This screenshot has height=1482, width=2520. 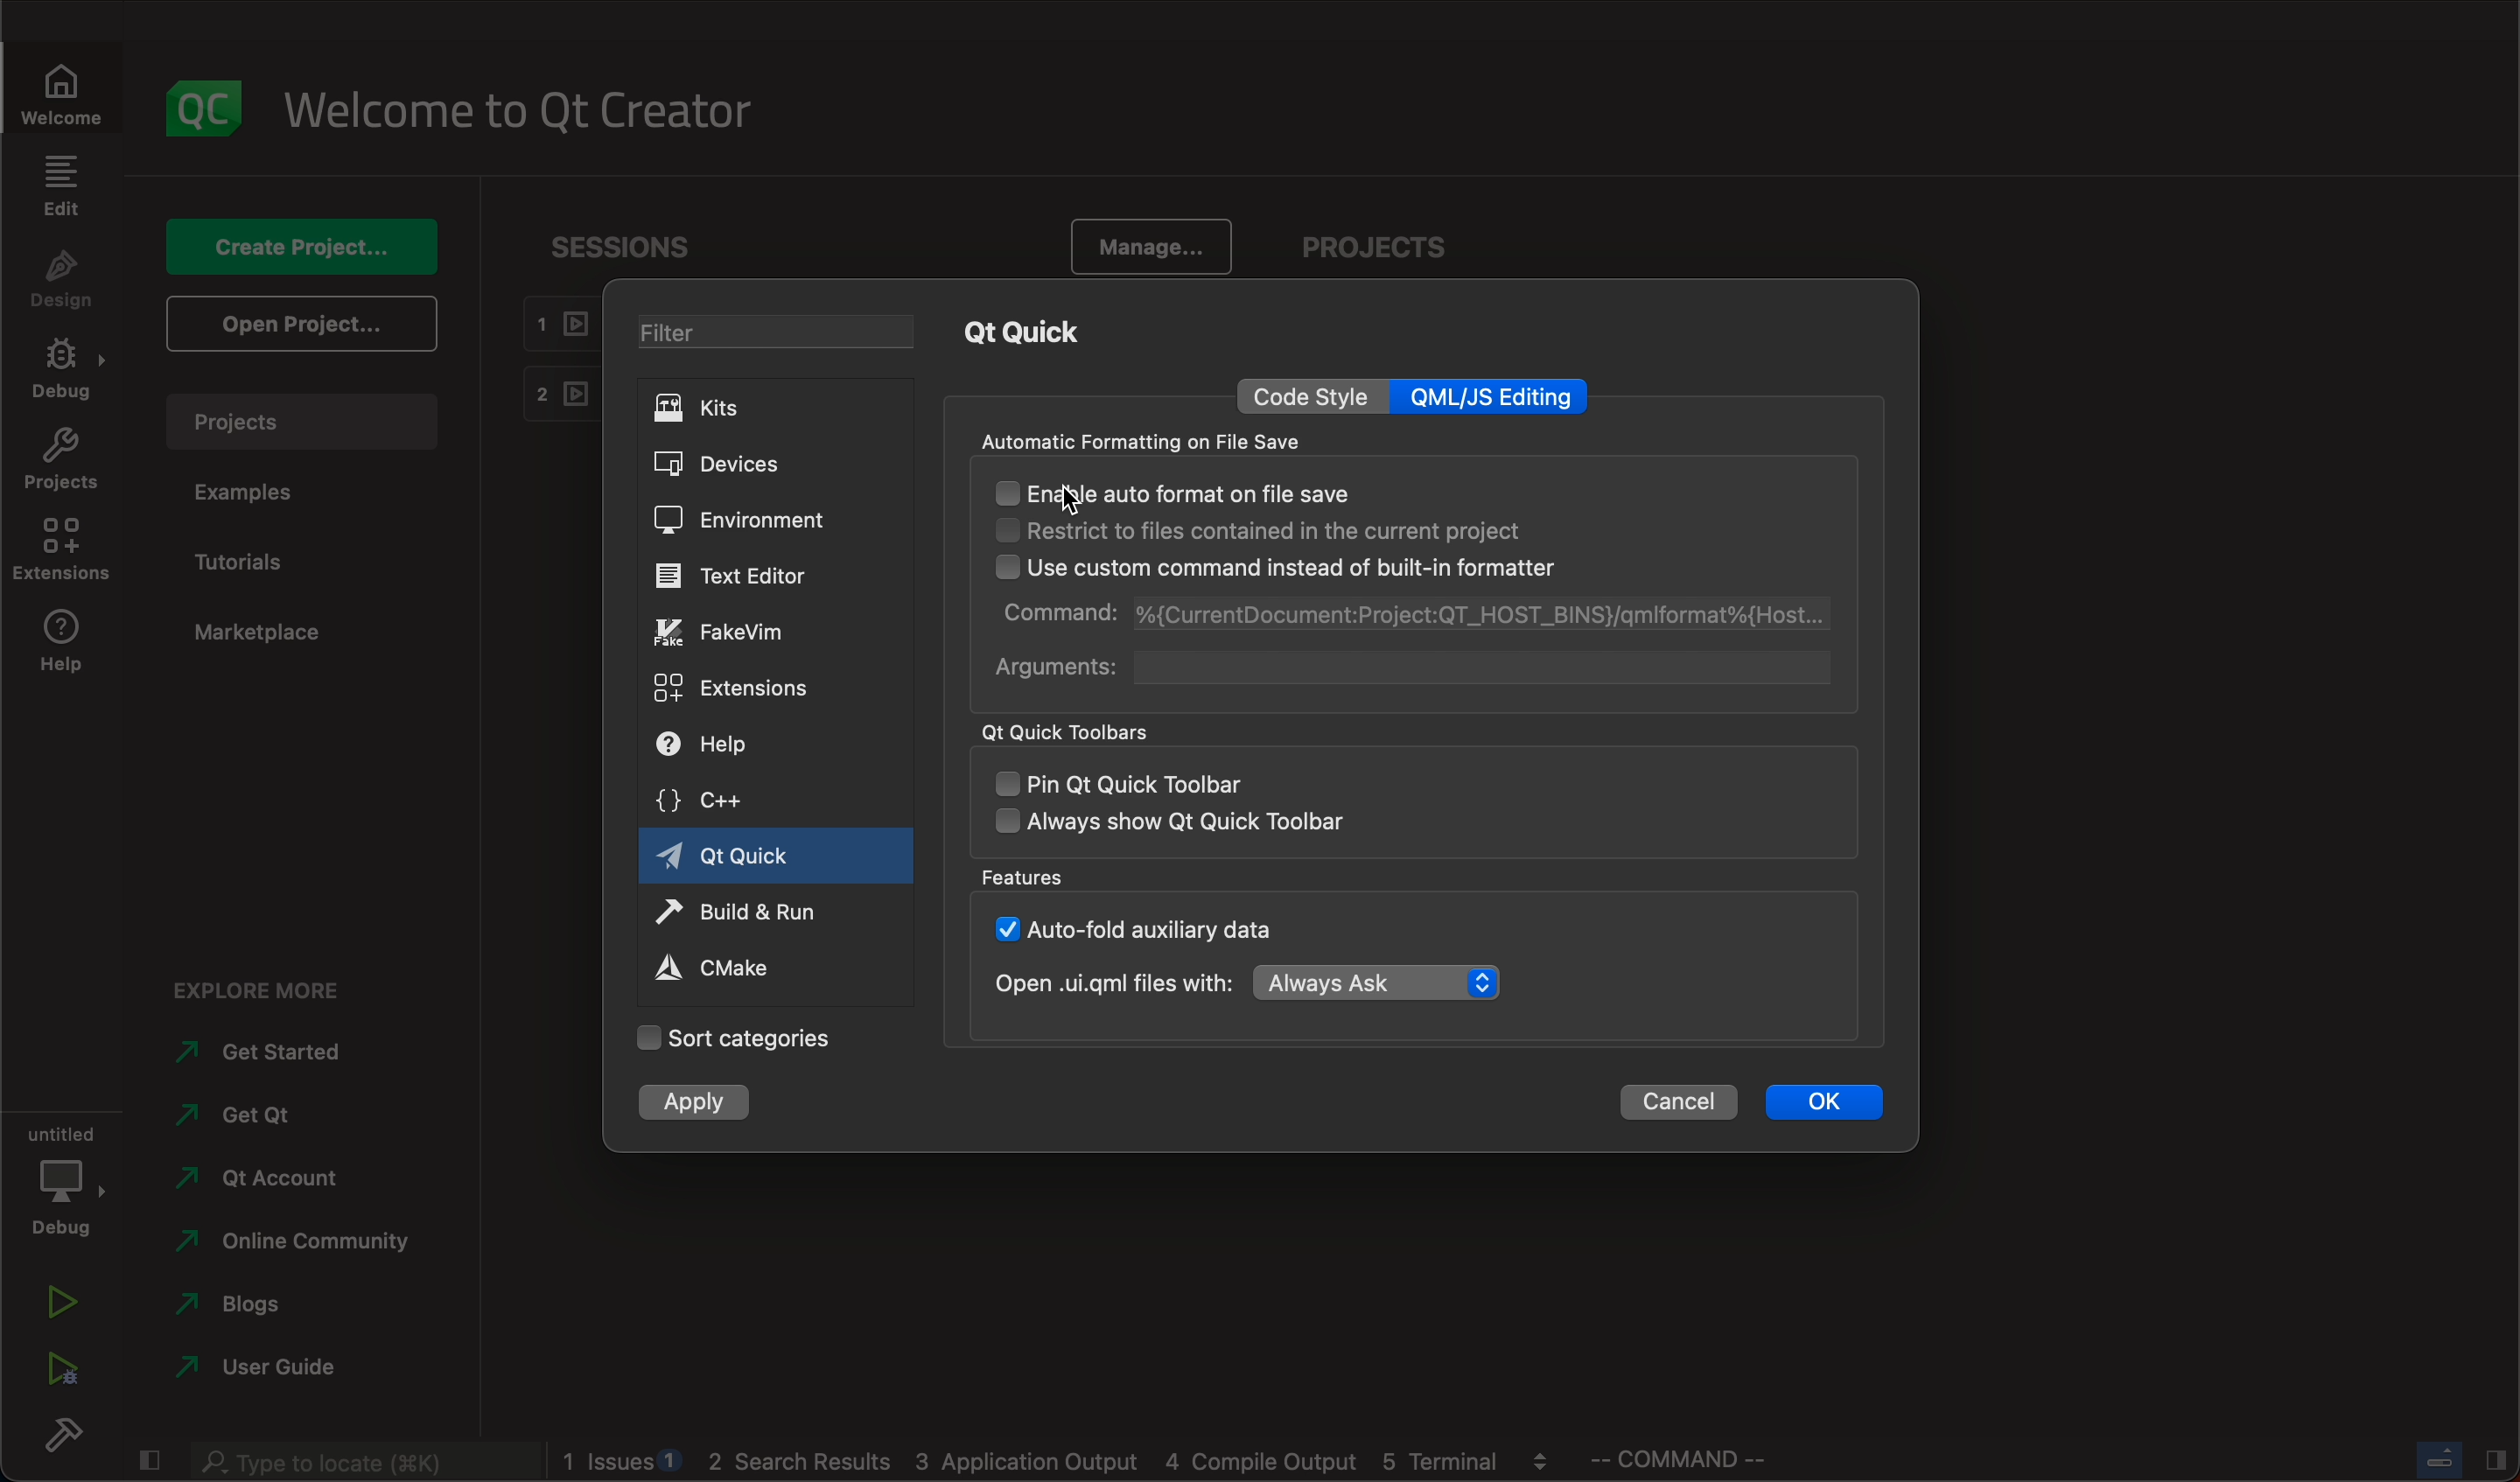 What do you see at coordinates (1270, 990) in the screenshot?
I see `open with` at bounding box center [1270, 990].